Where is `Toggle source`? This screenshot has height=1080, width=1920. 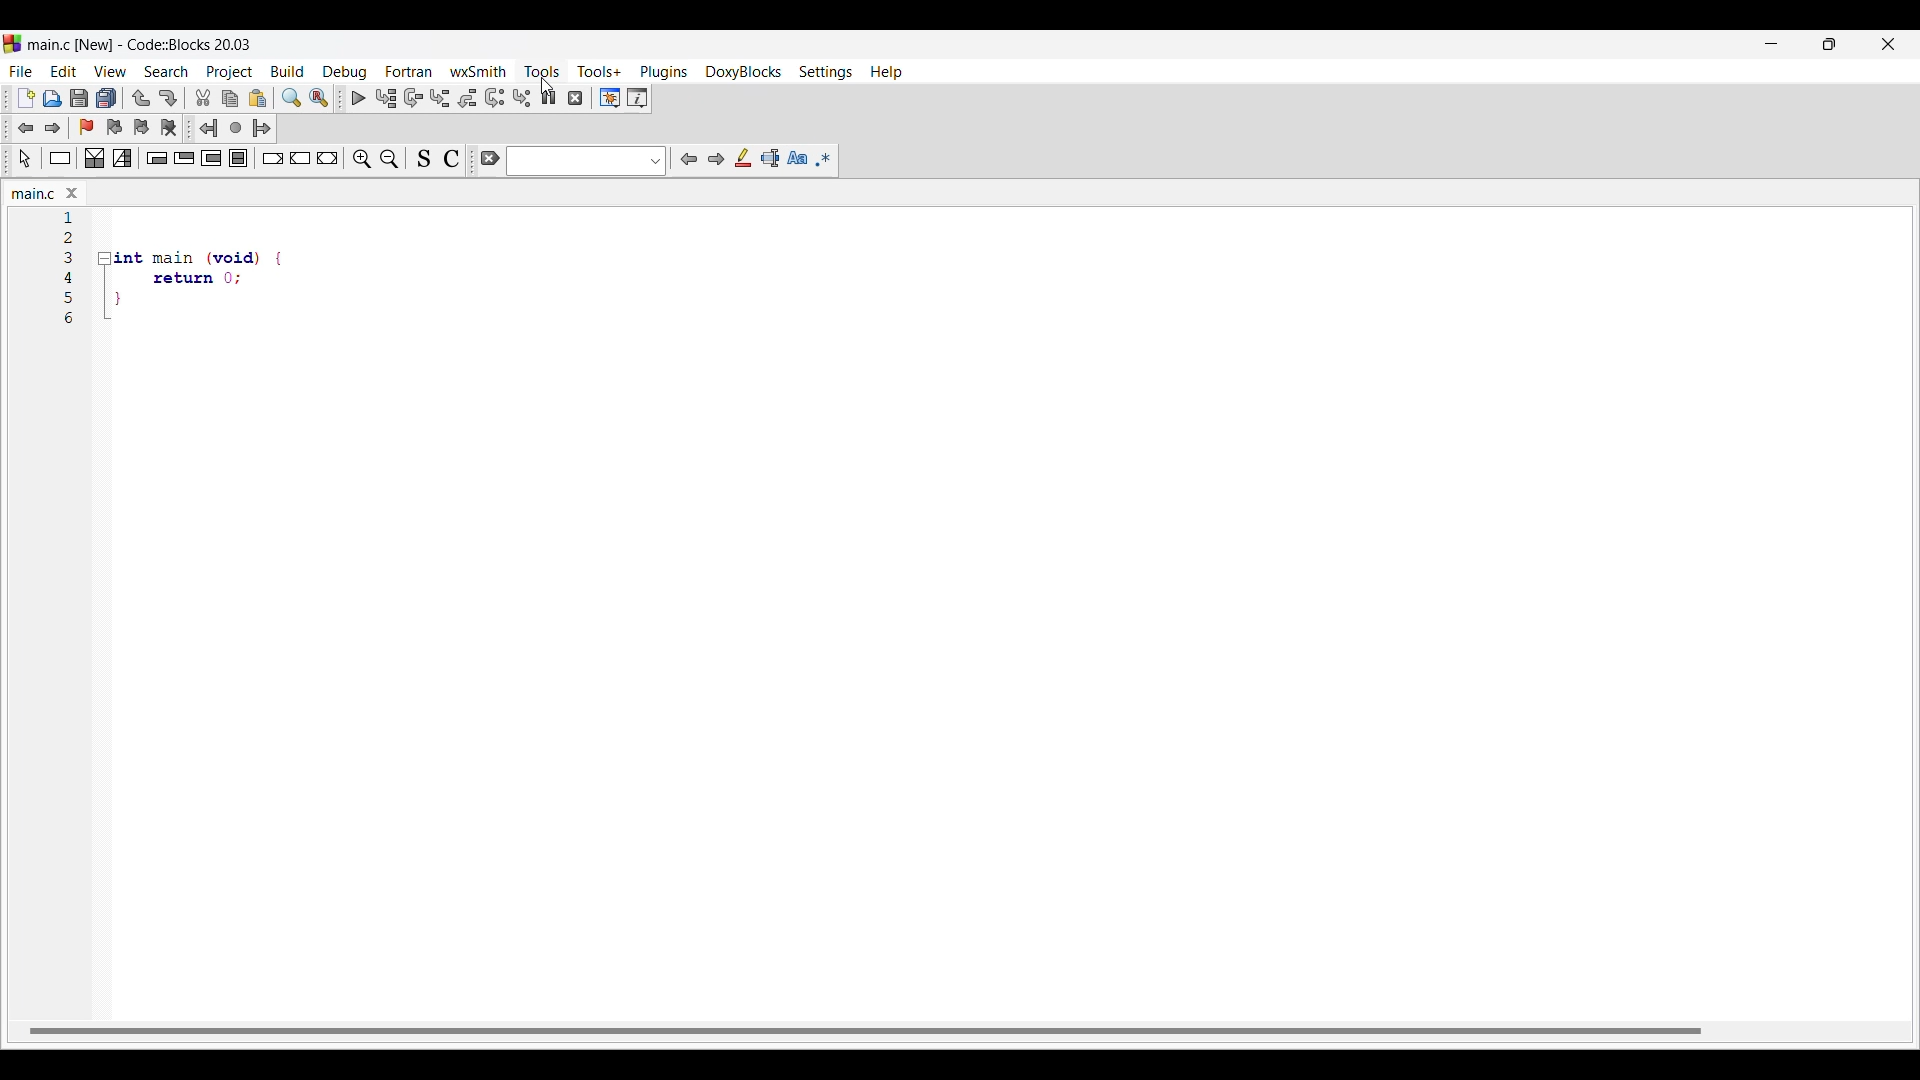
Toggle source is located at coordinates (424, 160).